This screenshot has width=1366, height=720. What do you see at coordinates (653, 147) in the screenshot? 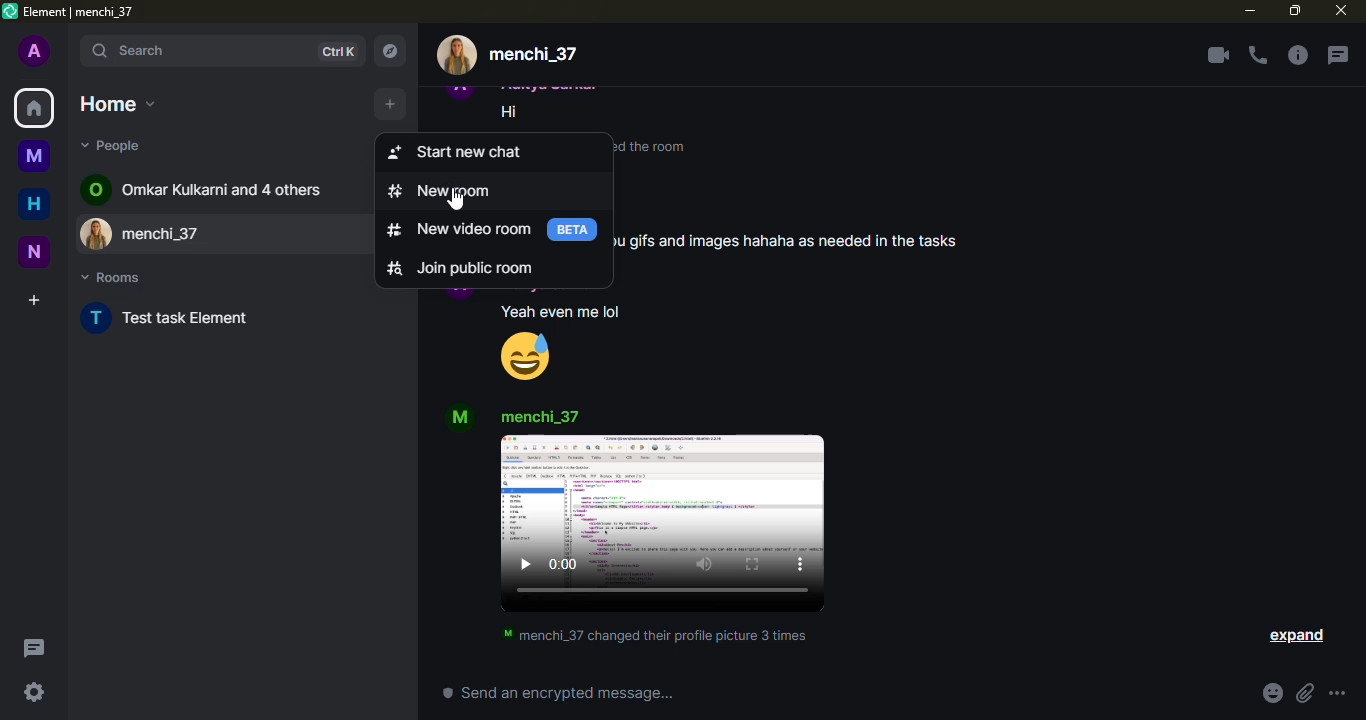
I see `menchi_37 joined the room` at bounding box center [653, 147].